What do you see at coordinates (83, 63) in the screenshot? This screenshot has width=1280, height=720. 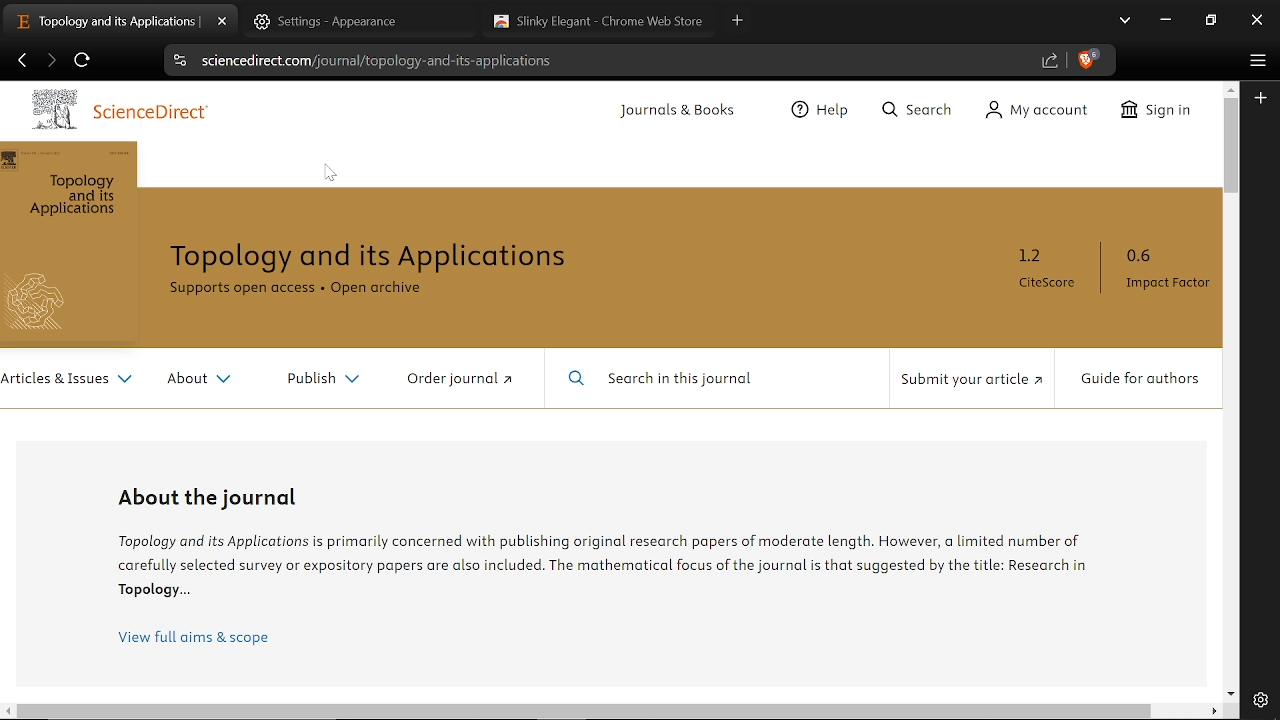 I see `Refesh` at bounding box center [83, 63].